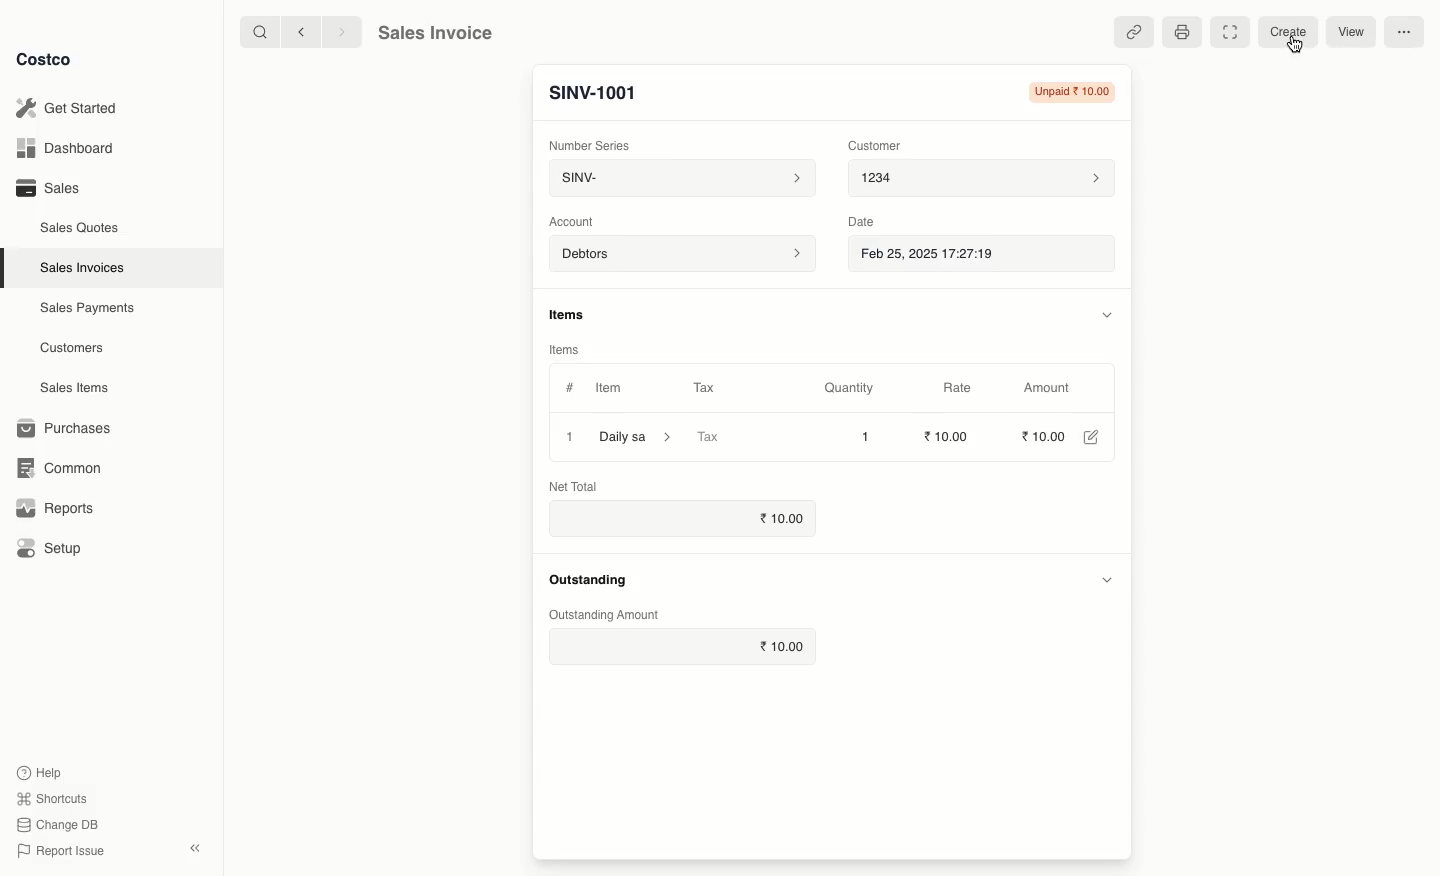 This screenshot has width=1440, height=876. What do you see at coordinates (70, 347) in the screenshot?
I see `Customers` at bounding box center [70, 347].